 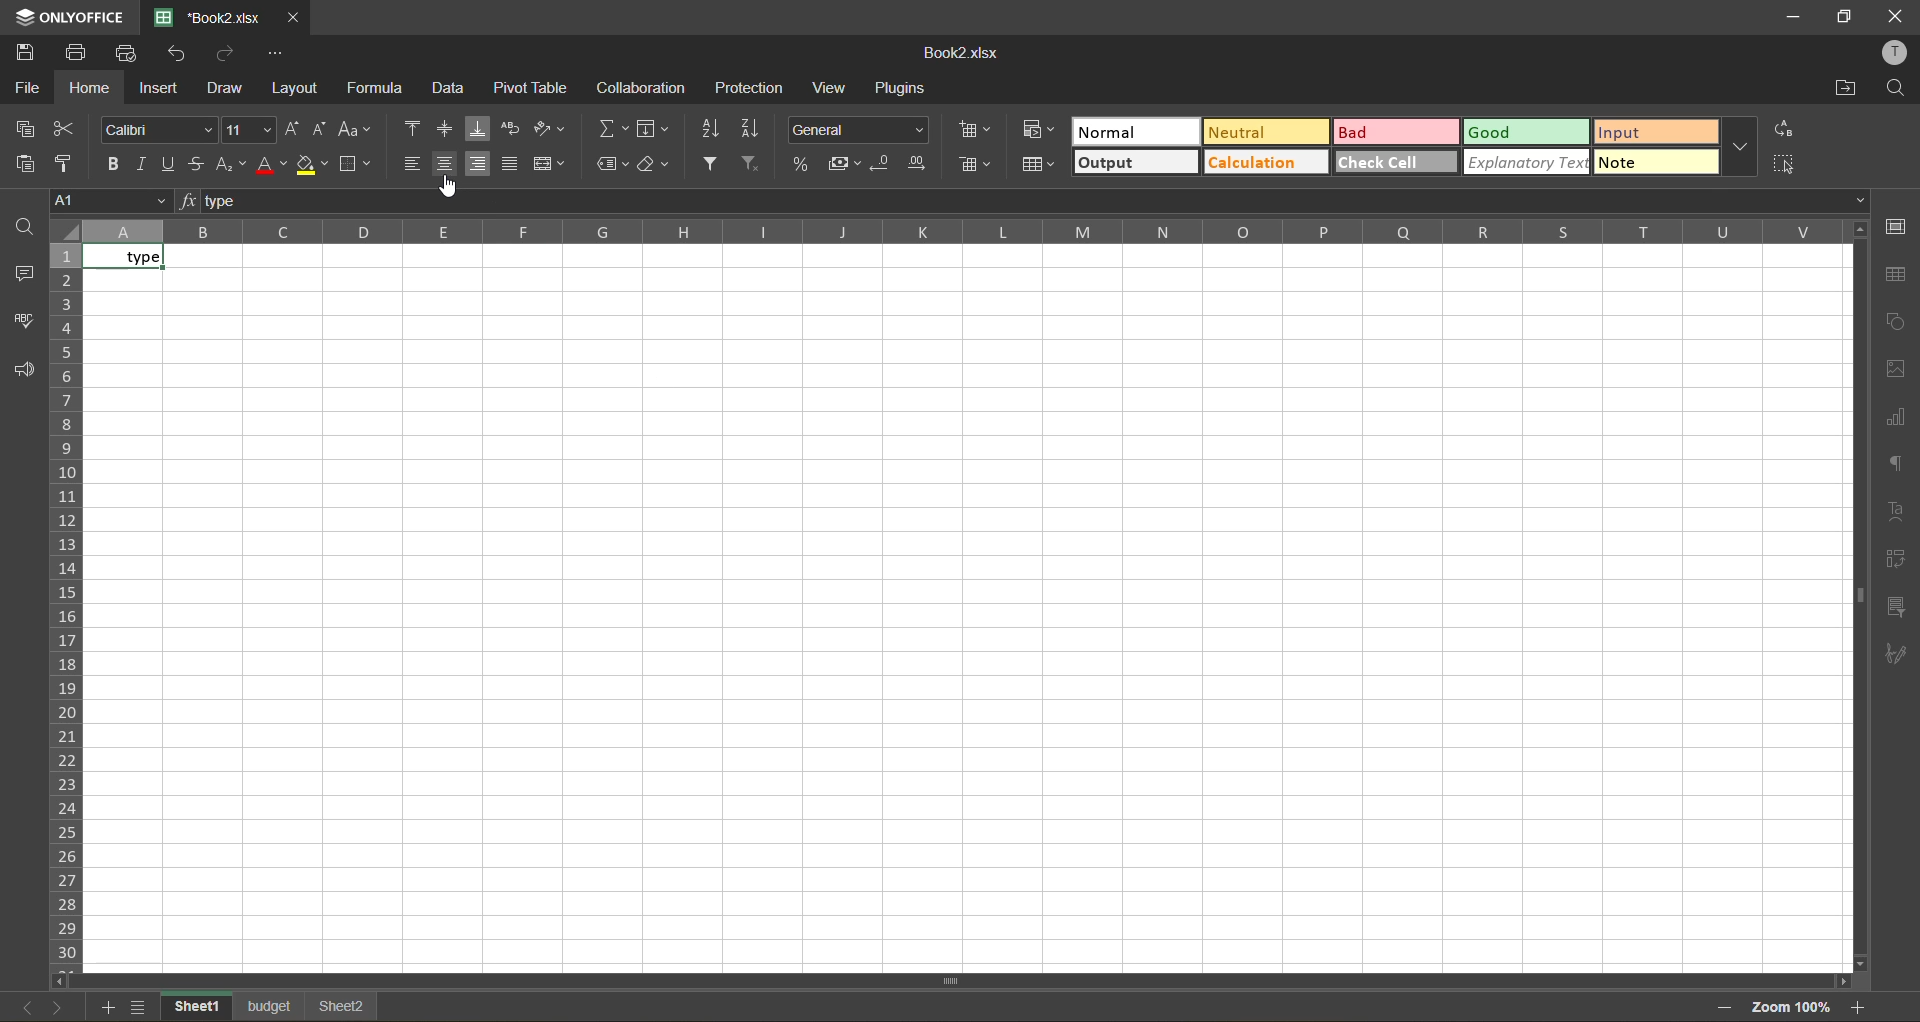 What do you see at coordinates (515, 166) in the screenshot?
I see `justified` at bounding box center [515, 166].